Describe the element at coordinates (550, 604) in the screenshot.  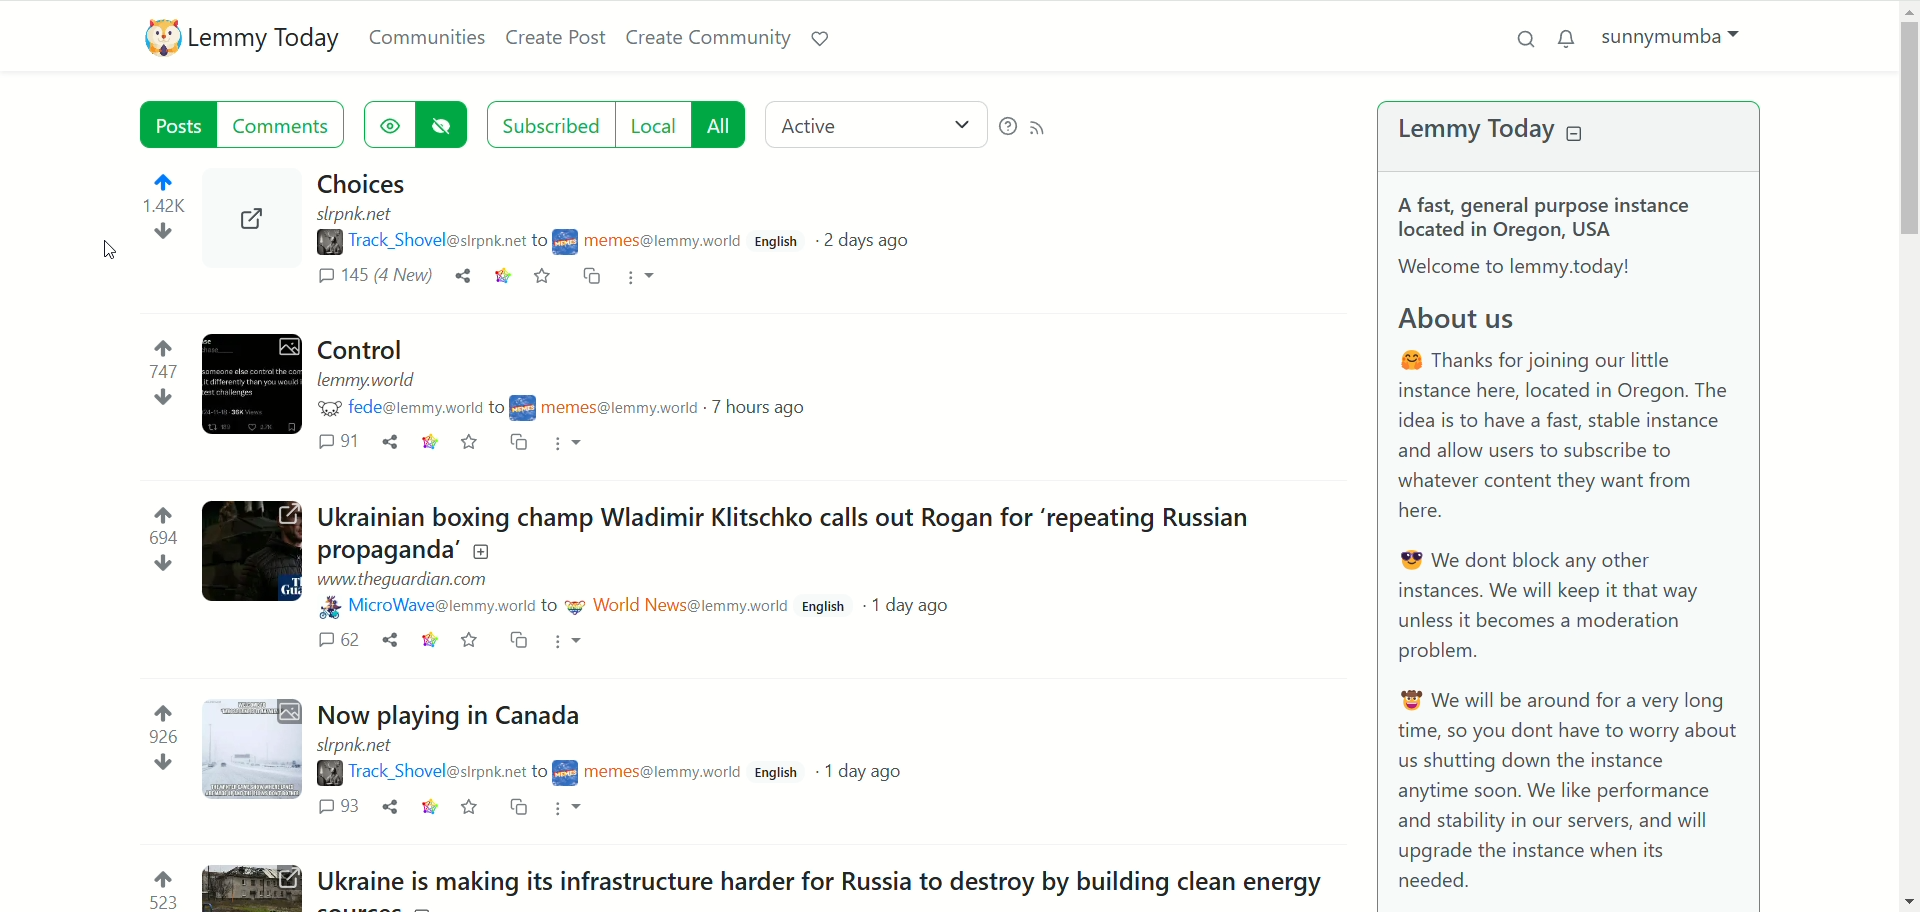
I see `to` at that location.